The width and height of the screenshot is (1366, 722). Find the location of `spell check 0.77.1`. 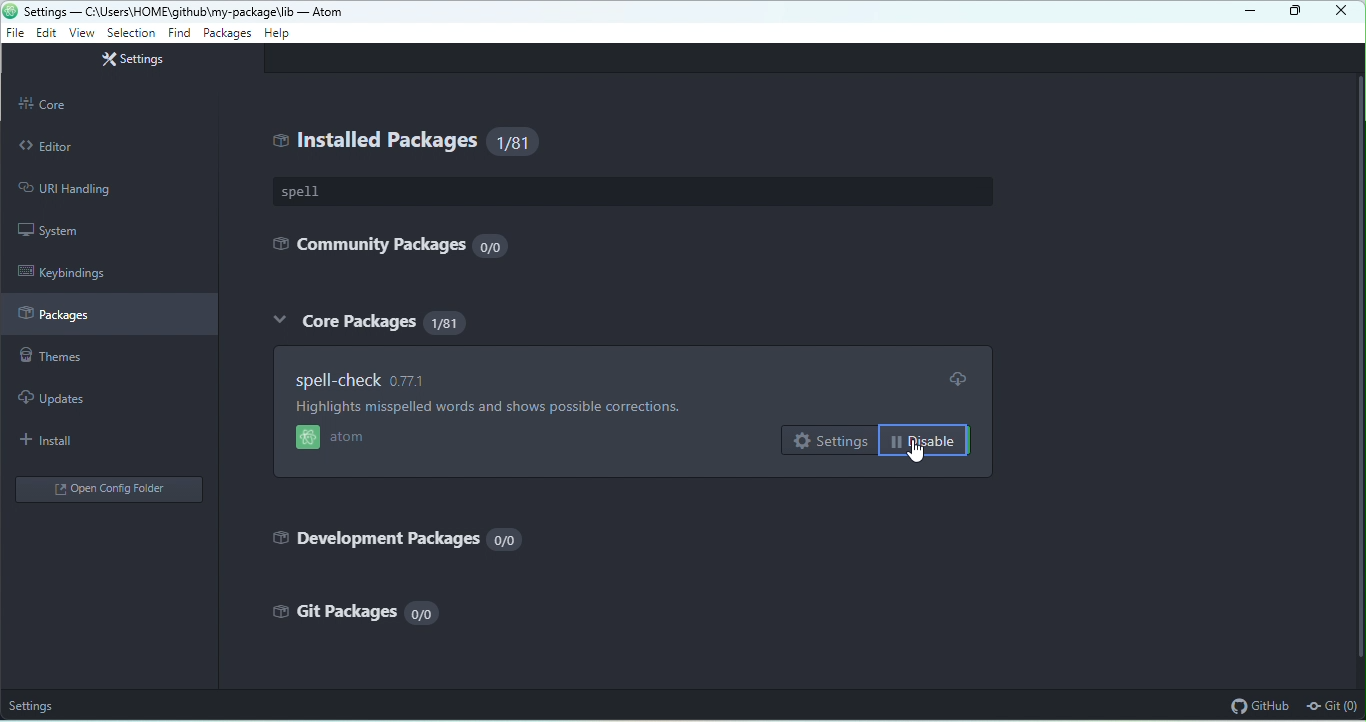

spell check 0.77.1 is located at coordinates (367, 383).